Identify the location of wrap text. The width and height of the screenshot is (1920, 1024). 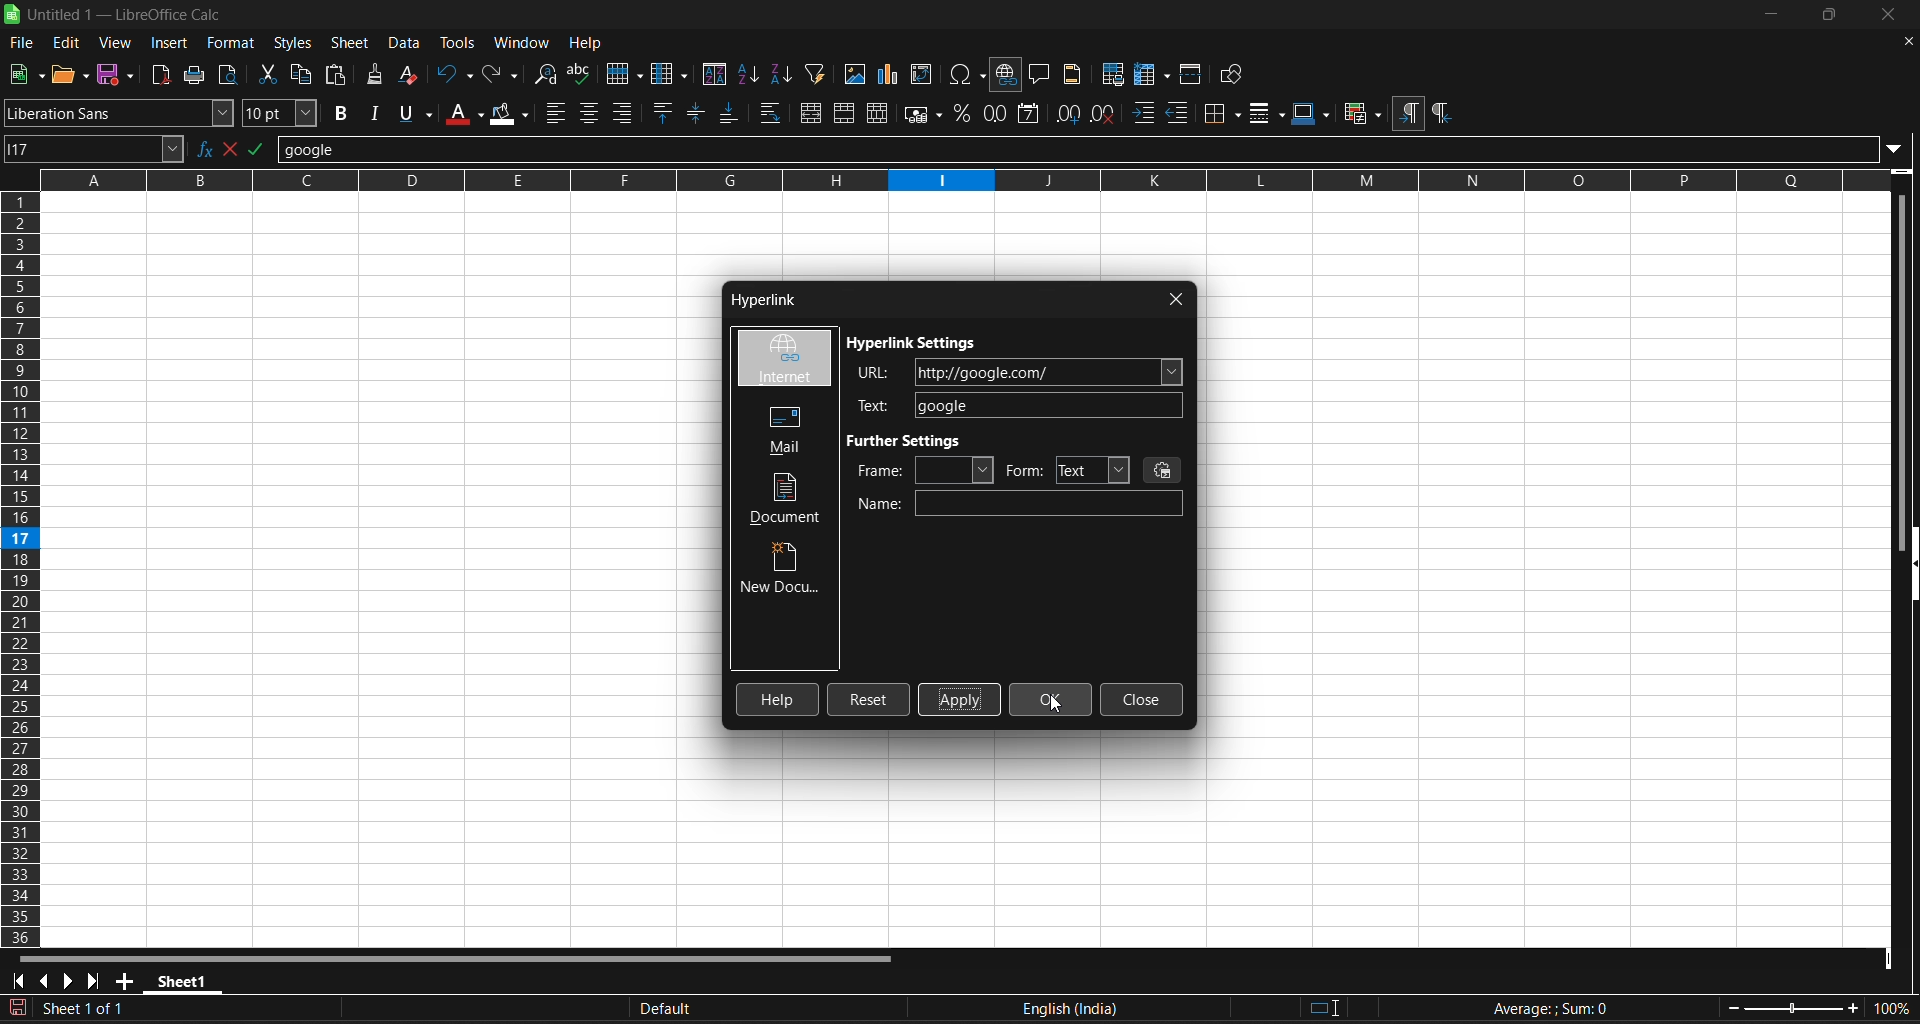
(772, 113).